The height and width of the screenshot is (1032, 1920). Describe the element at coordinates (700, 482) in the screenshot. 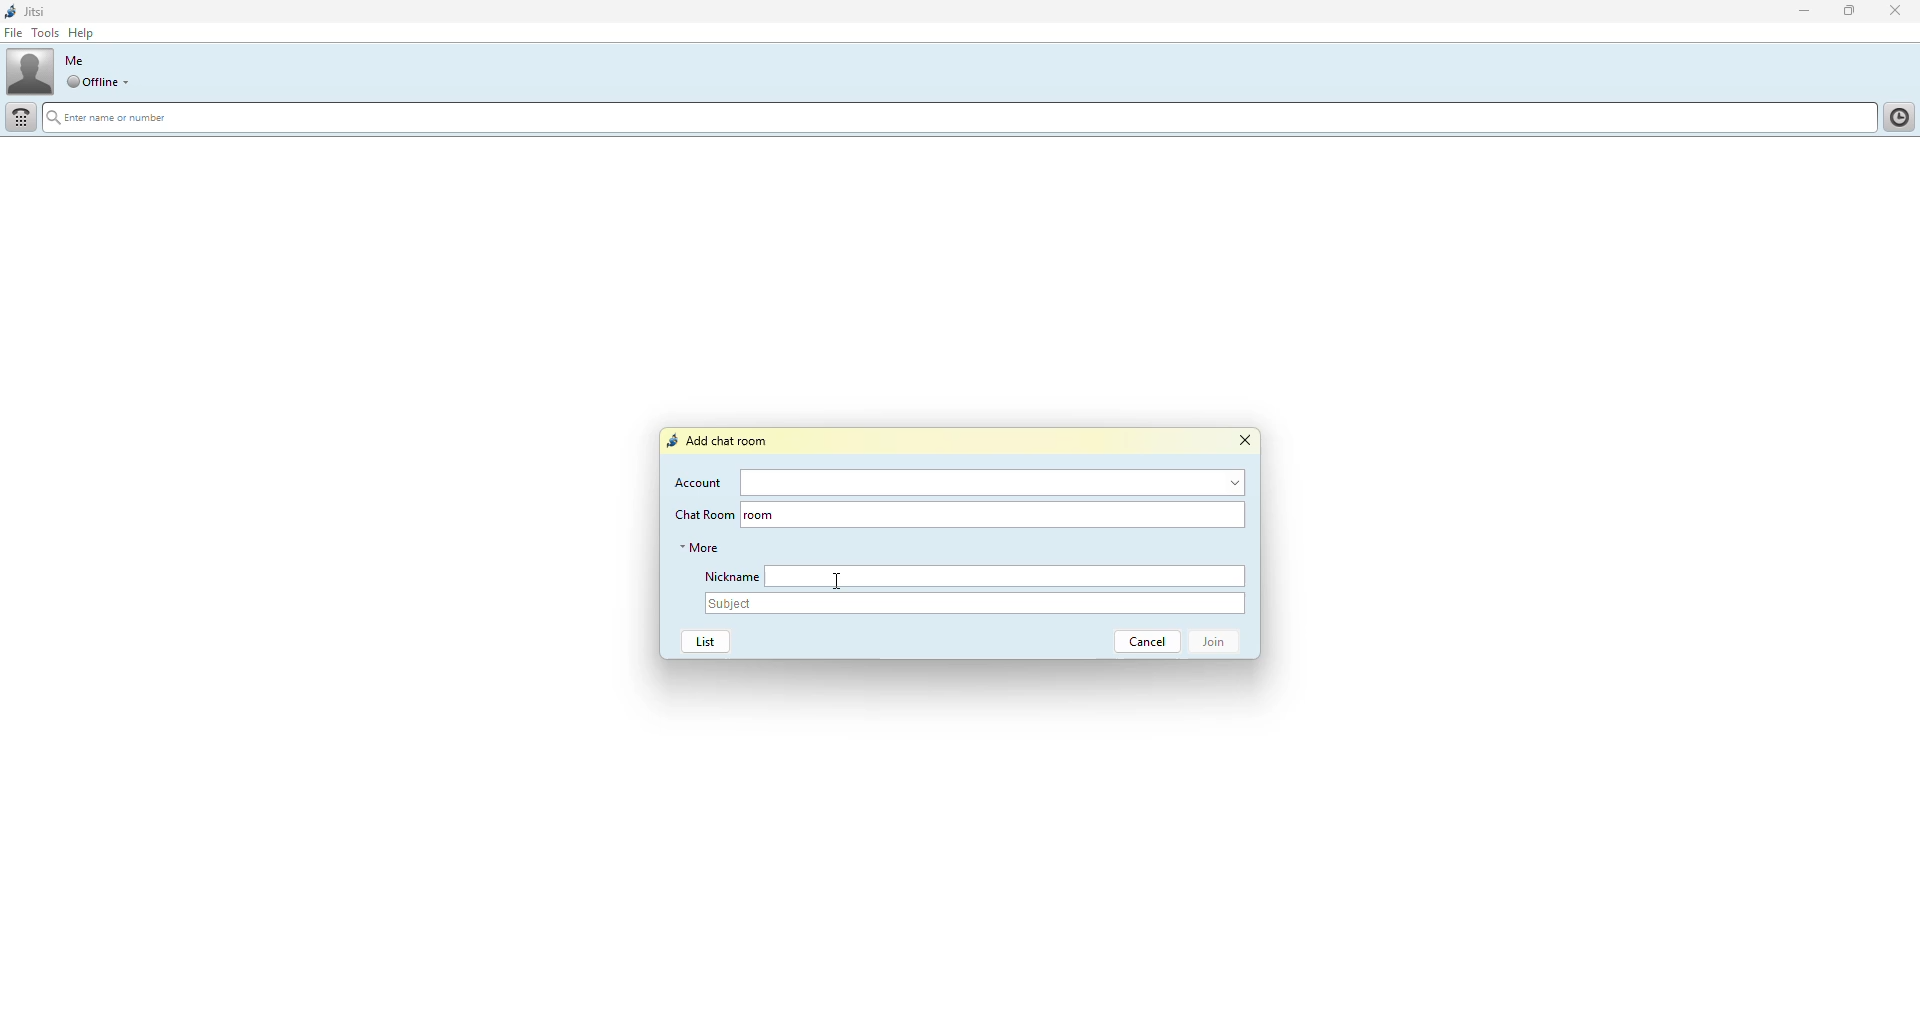

I see `account` at that location.